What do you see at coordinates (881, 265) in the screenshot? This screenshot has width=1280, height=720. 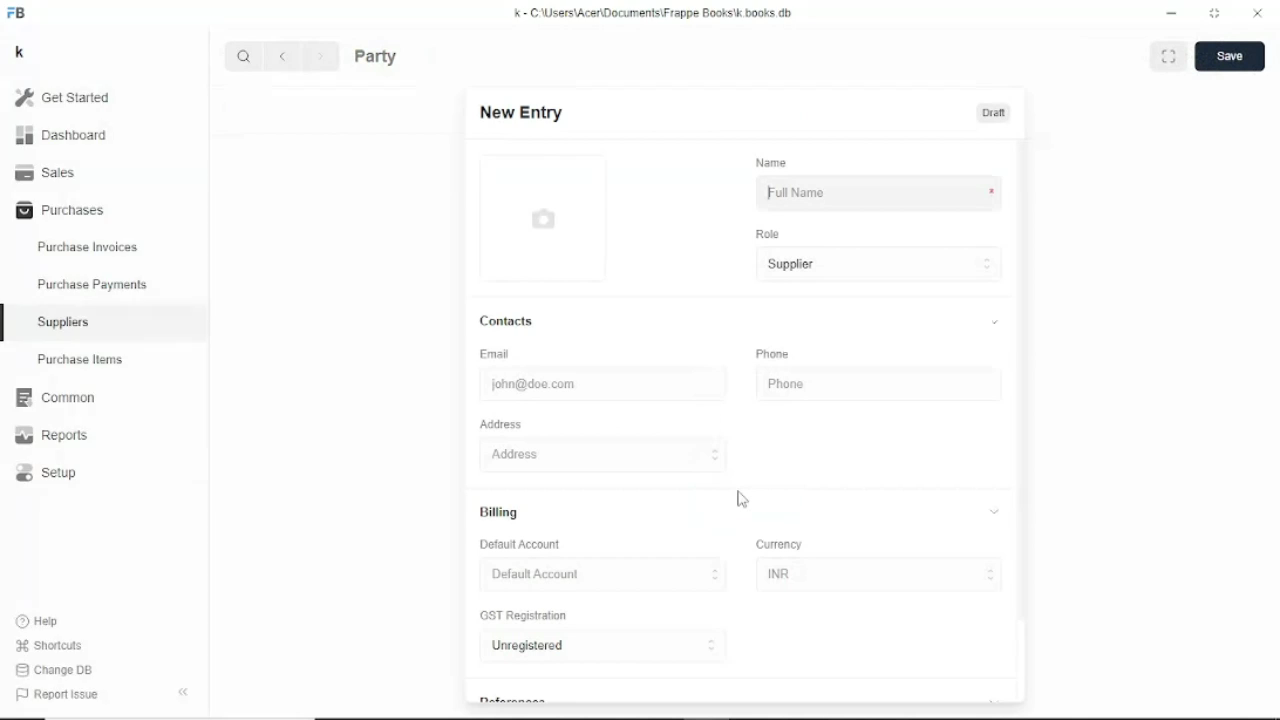 I see `Supplier` at bounding box center [881, 265].